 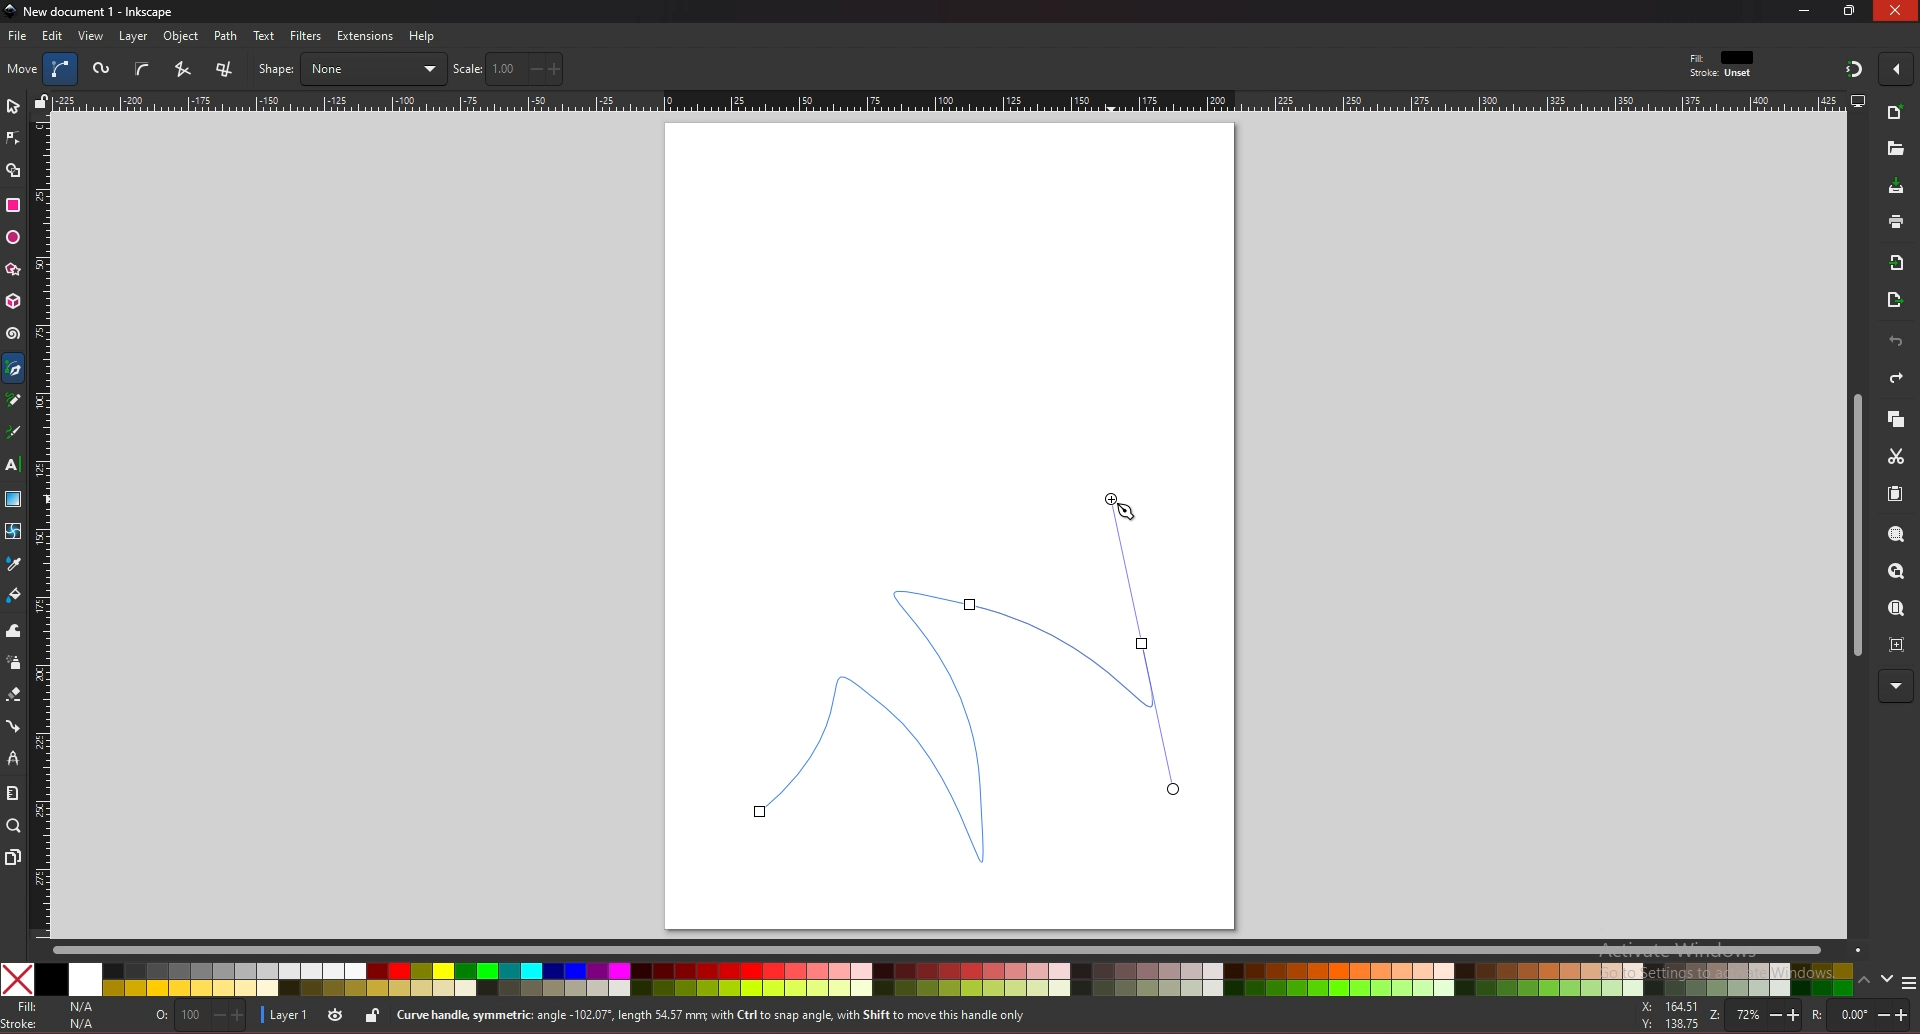 I want to click on up, so click(x=1865, y=983).